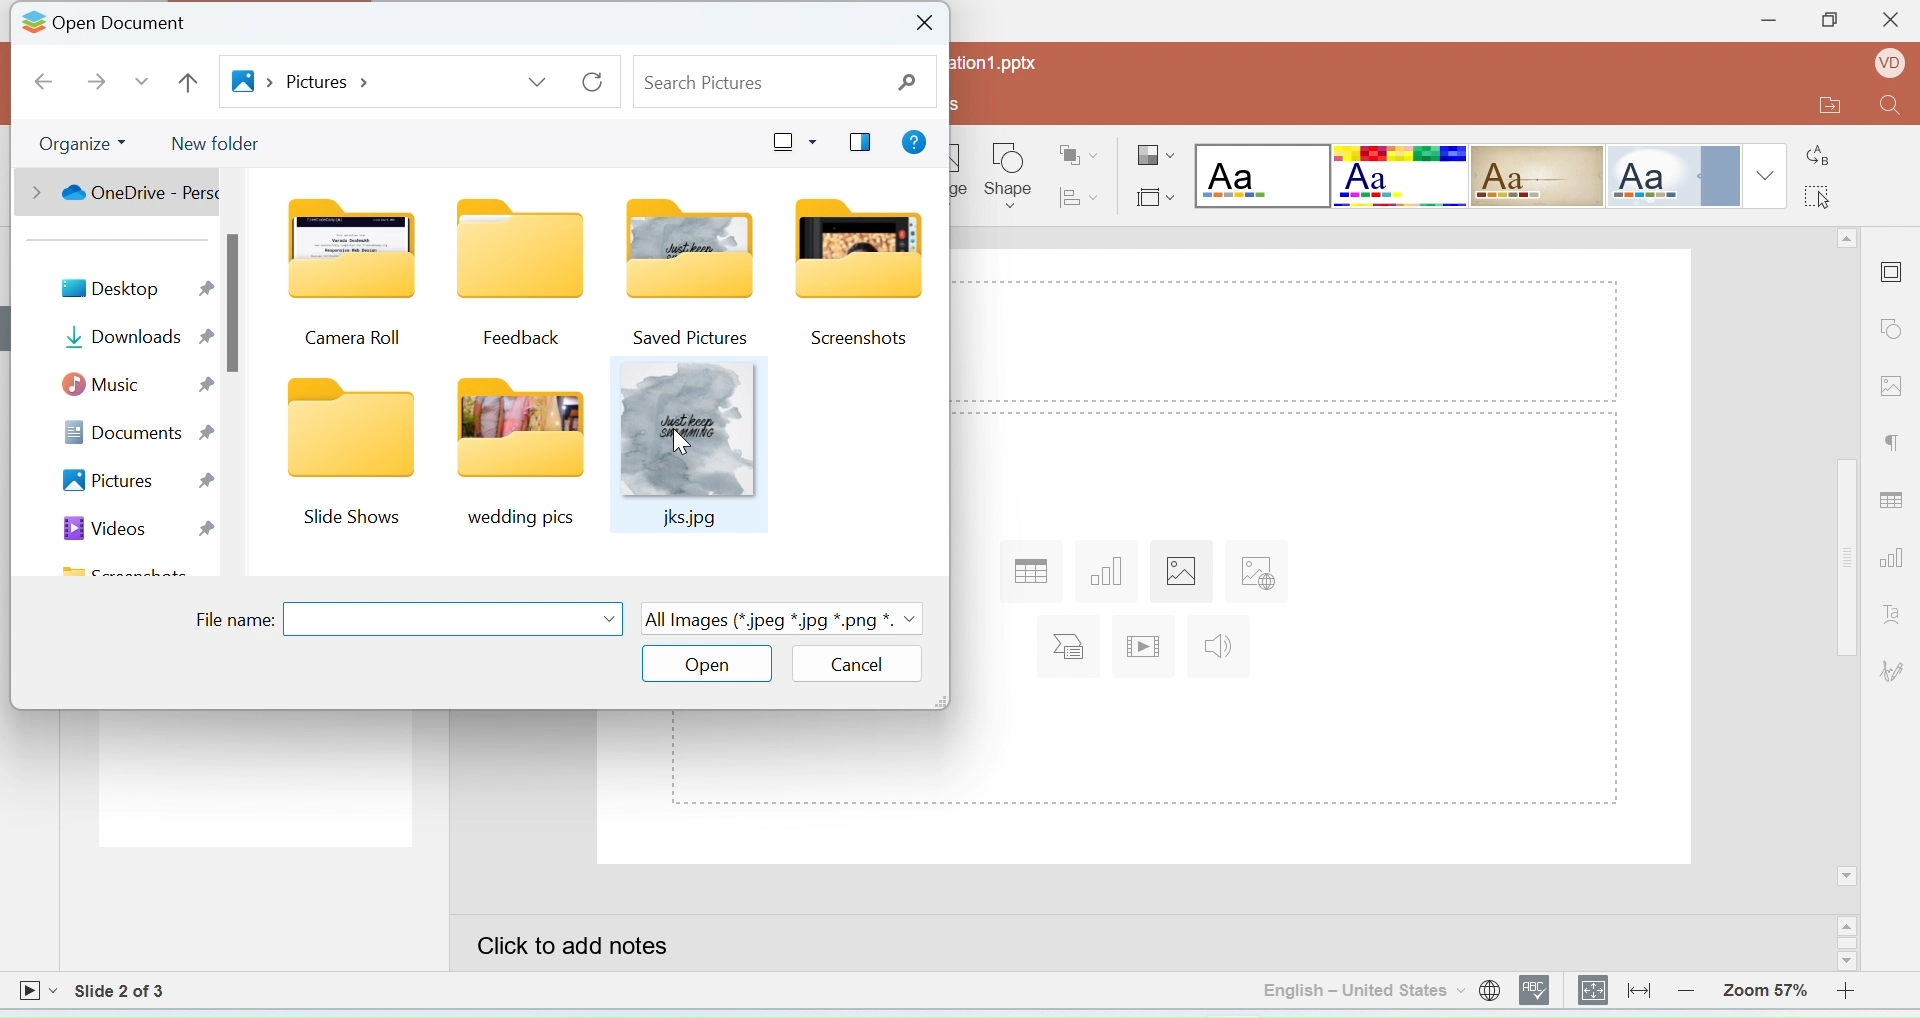 The height and width of the screenshot is (1018, 1920). What do you see at coordinates (127, 25) in the screenshot?
I see `open document` at bounding box center [127, 25].